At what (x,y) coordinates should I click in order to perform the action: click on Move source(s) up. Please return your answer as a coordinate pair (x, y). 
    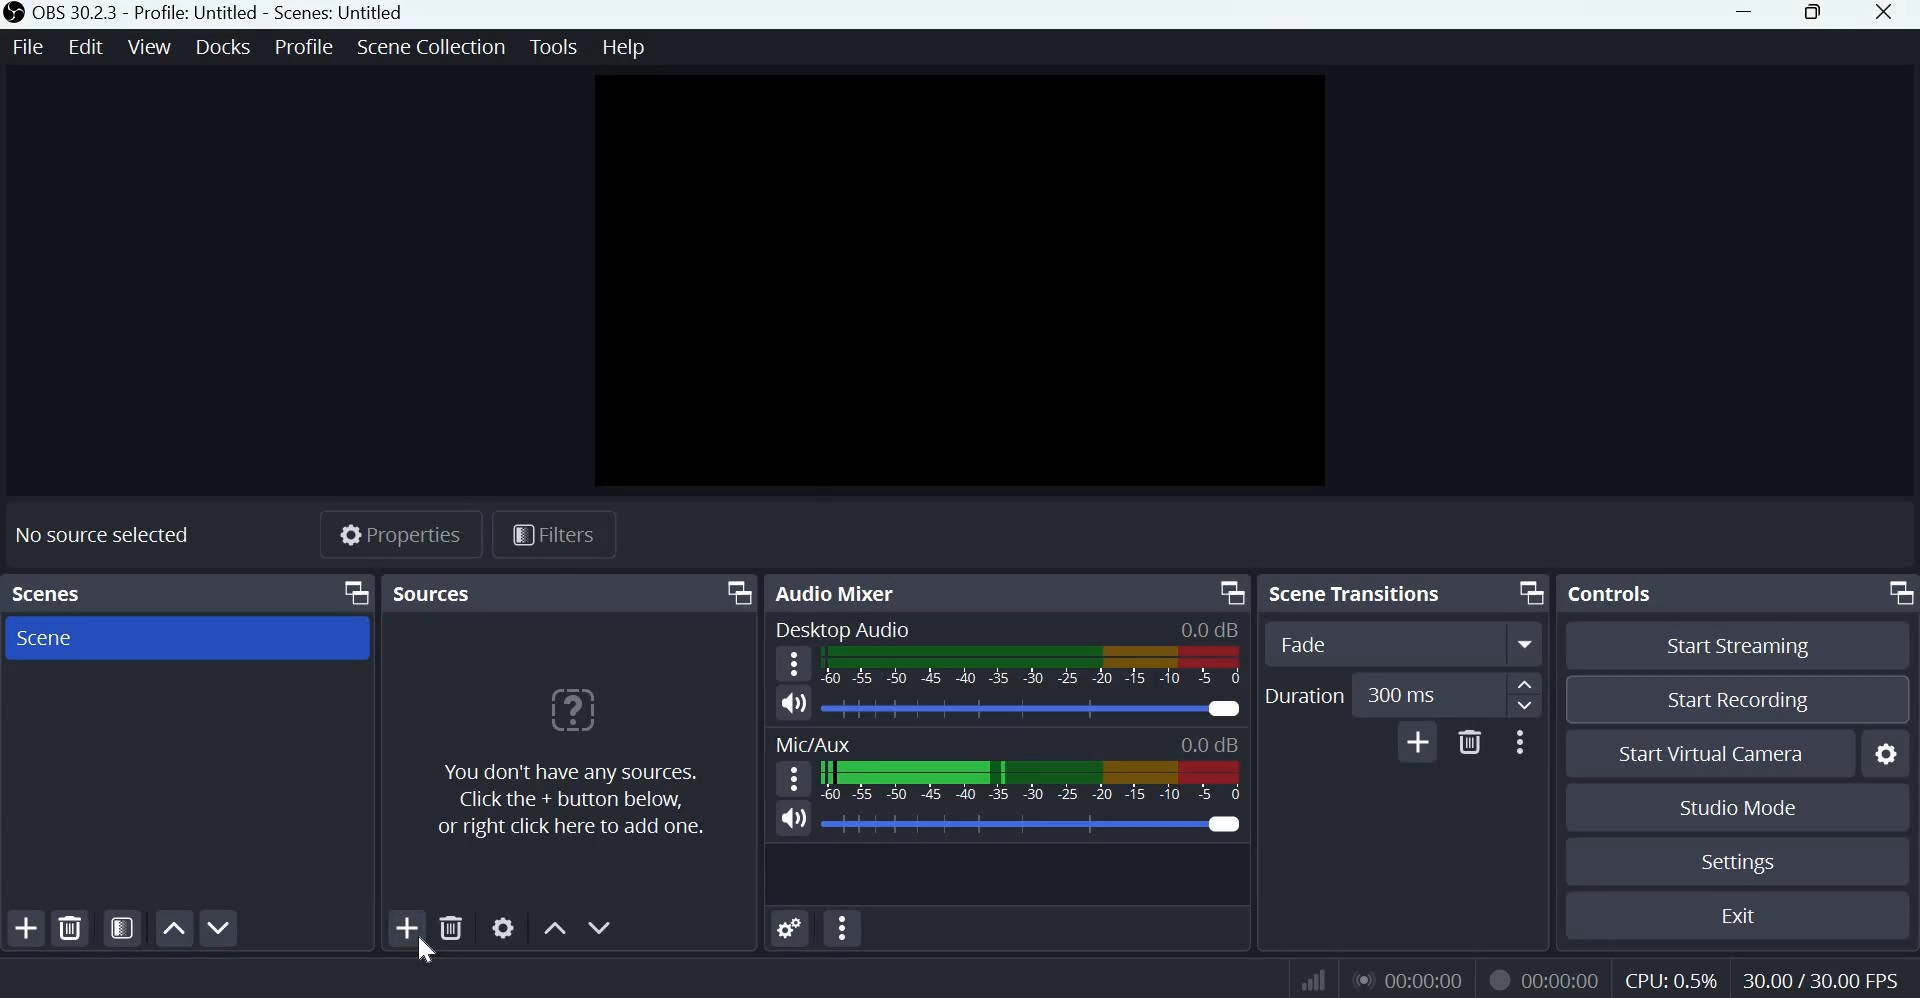
    Looking at the image, I should click on (552, 927).